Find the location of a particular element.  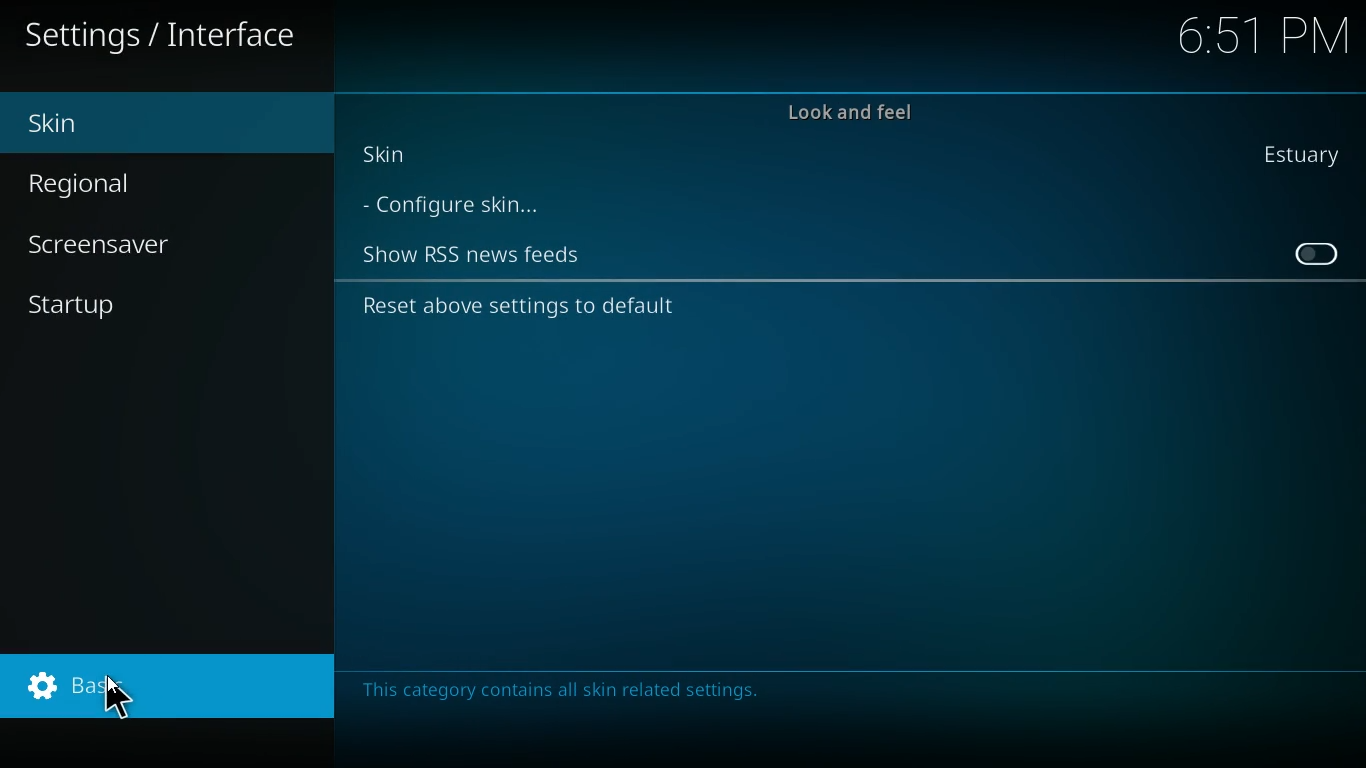

on / off is located at coordinates (1312, 251).